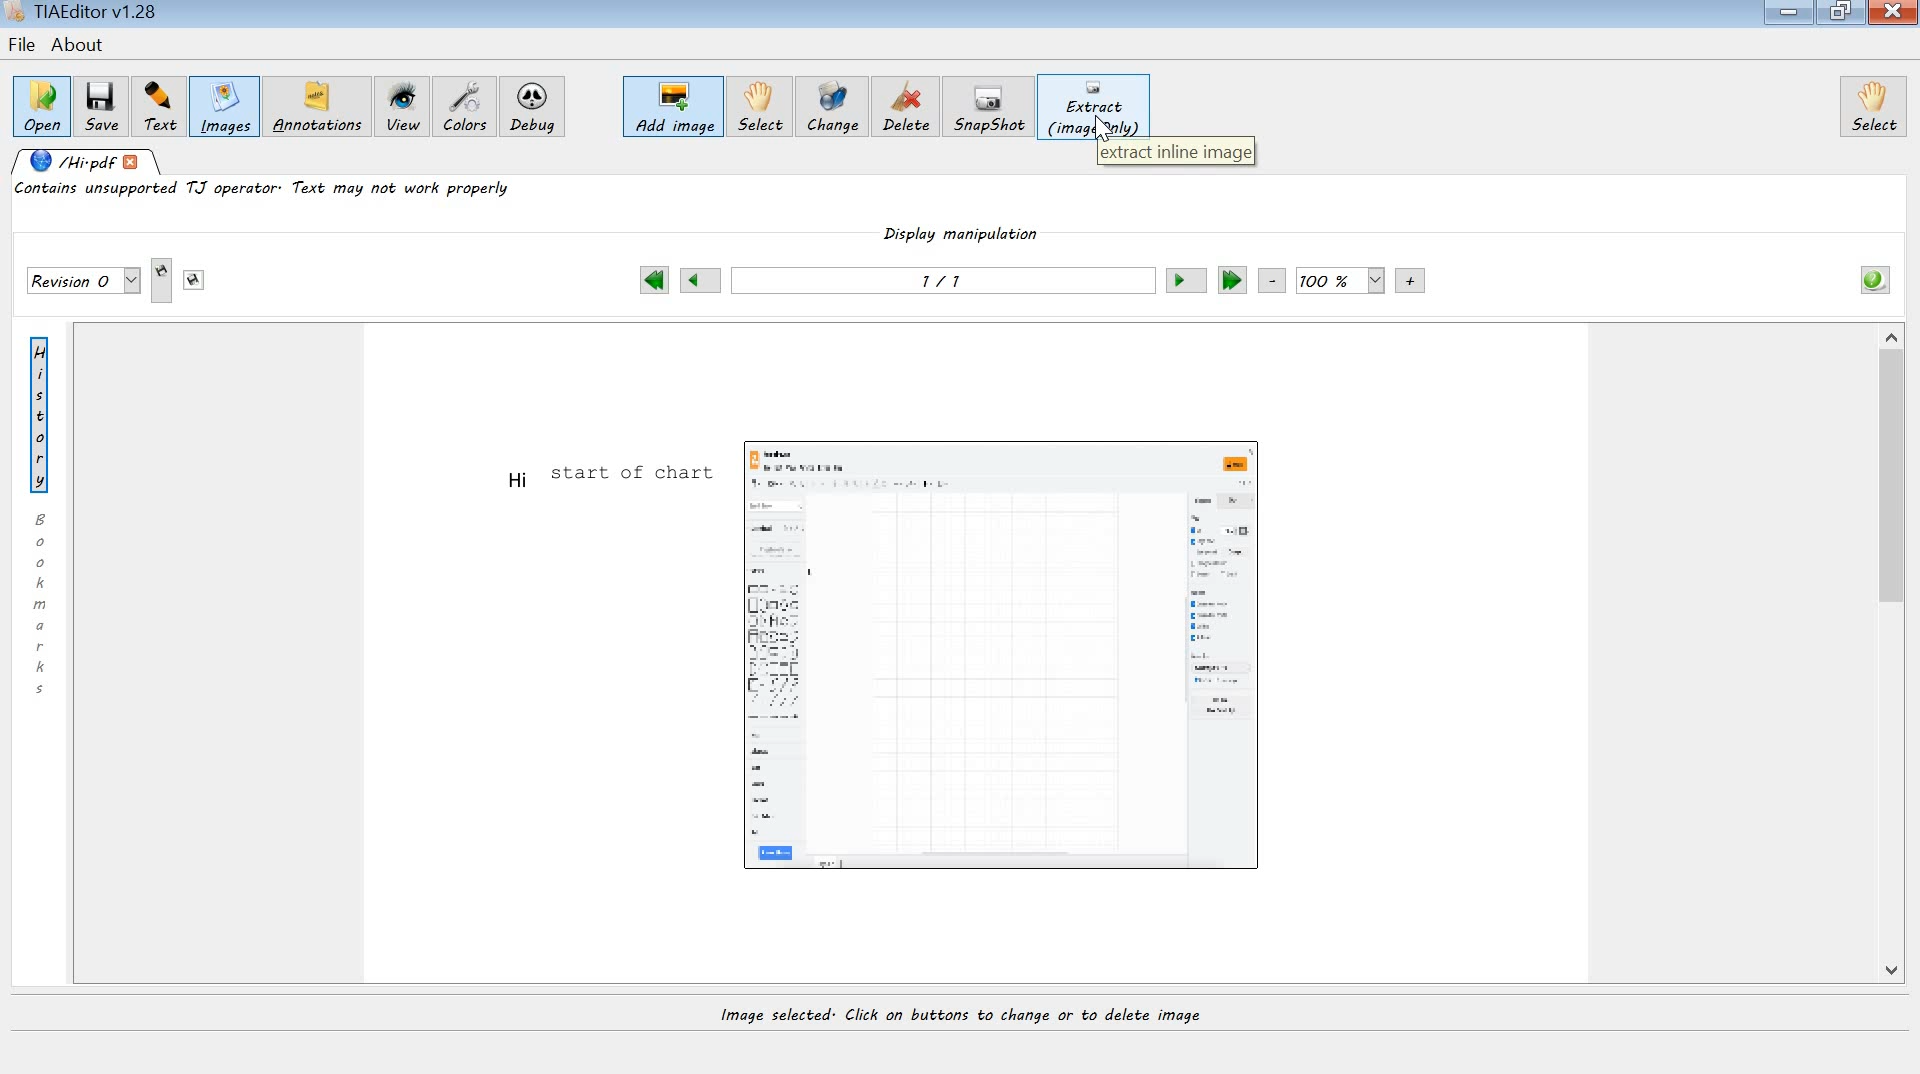 This screenshot has width=1920, height=1074. Describe the element at coordinates (45, 412) in the screenshot. I see `History` at that location.